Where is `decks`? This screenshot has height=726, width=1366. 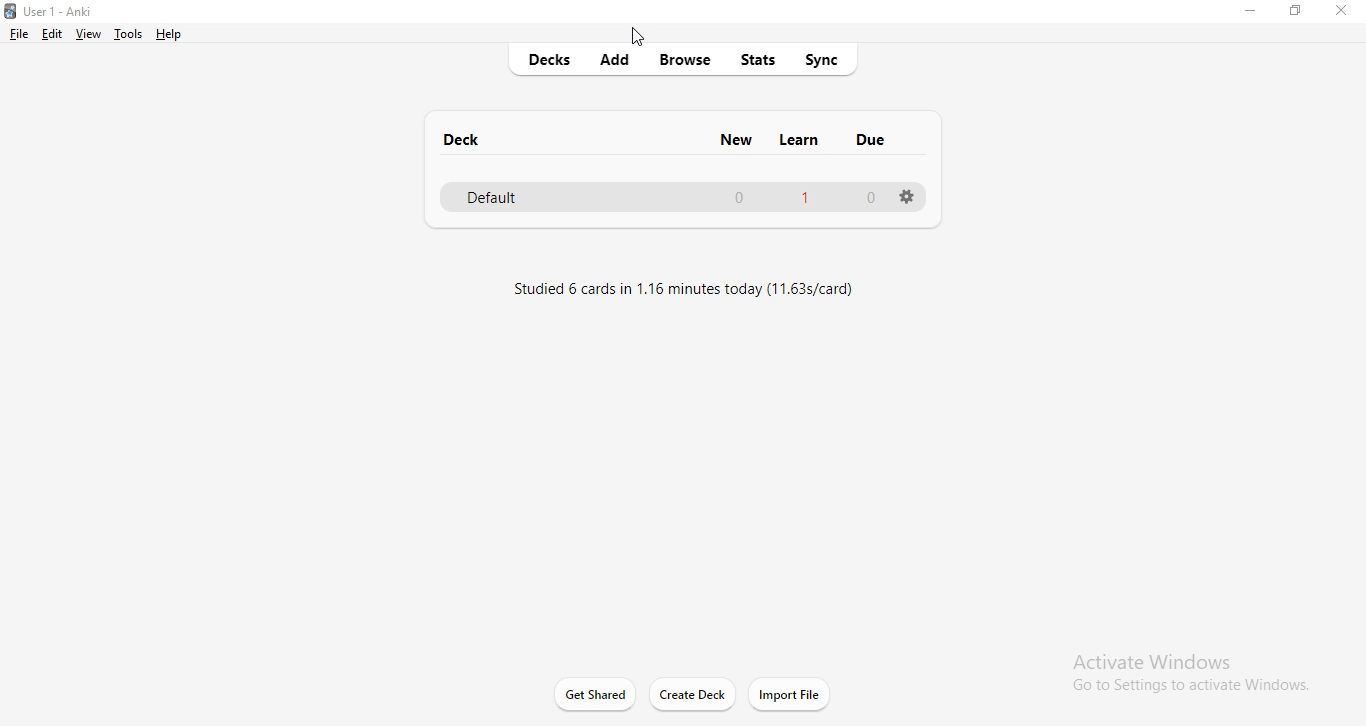 decks is located at coordinates (555, 61).